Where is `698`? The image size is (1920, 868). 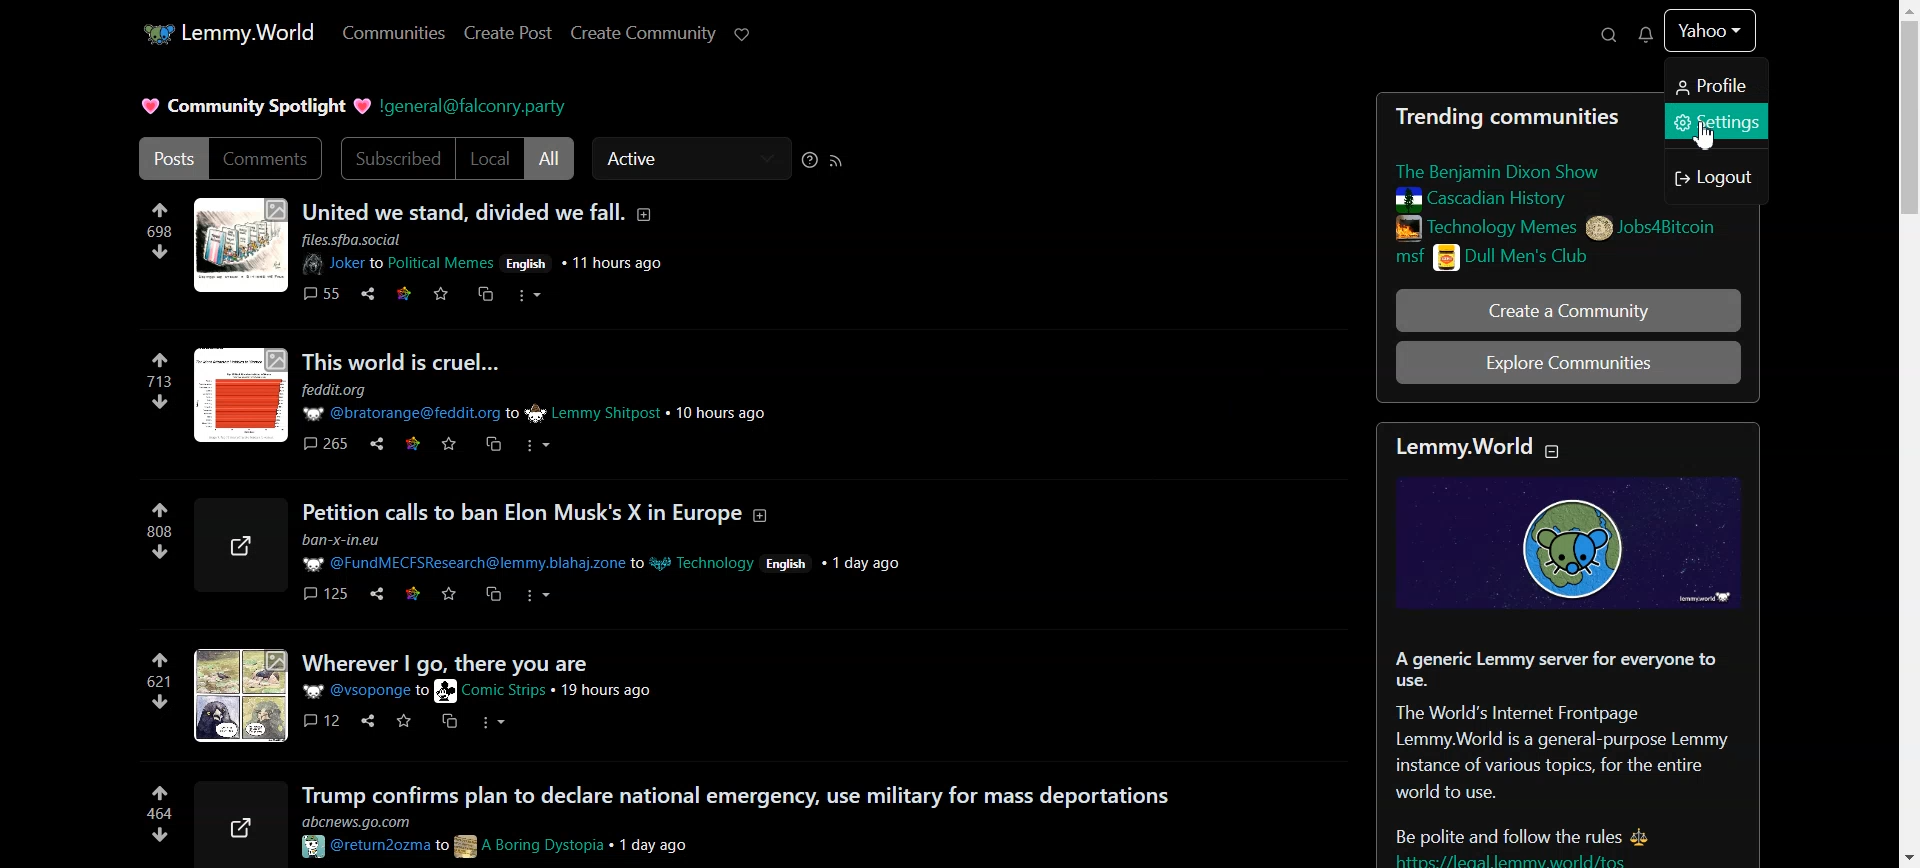
698 is located at coordinates (152, 232).